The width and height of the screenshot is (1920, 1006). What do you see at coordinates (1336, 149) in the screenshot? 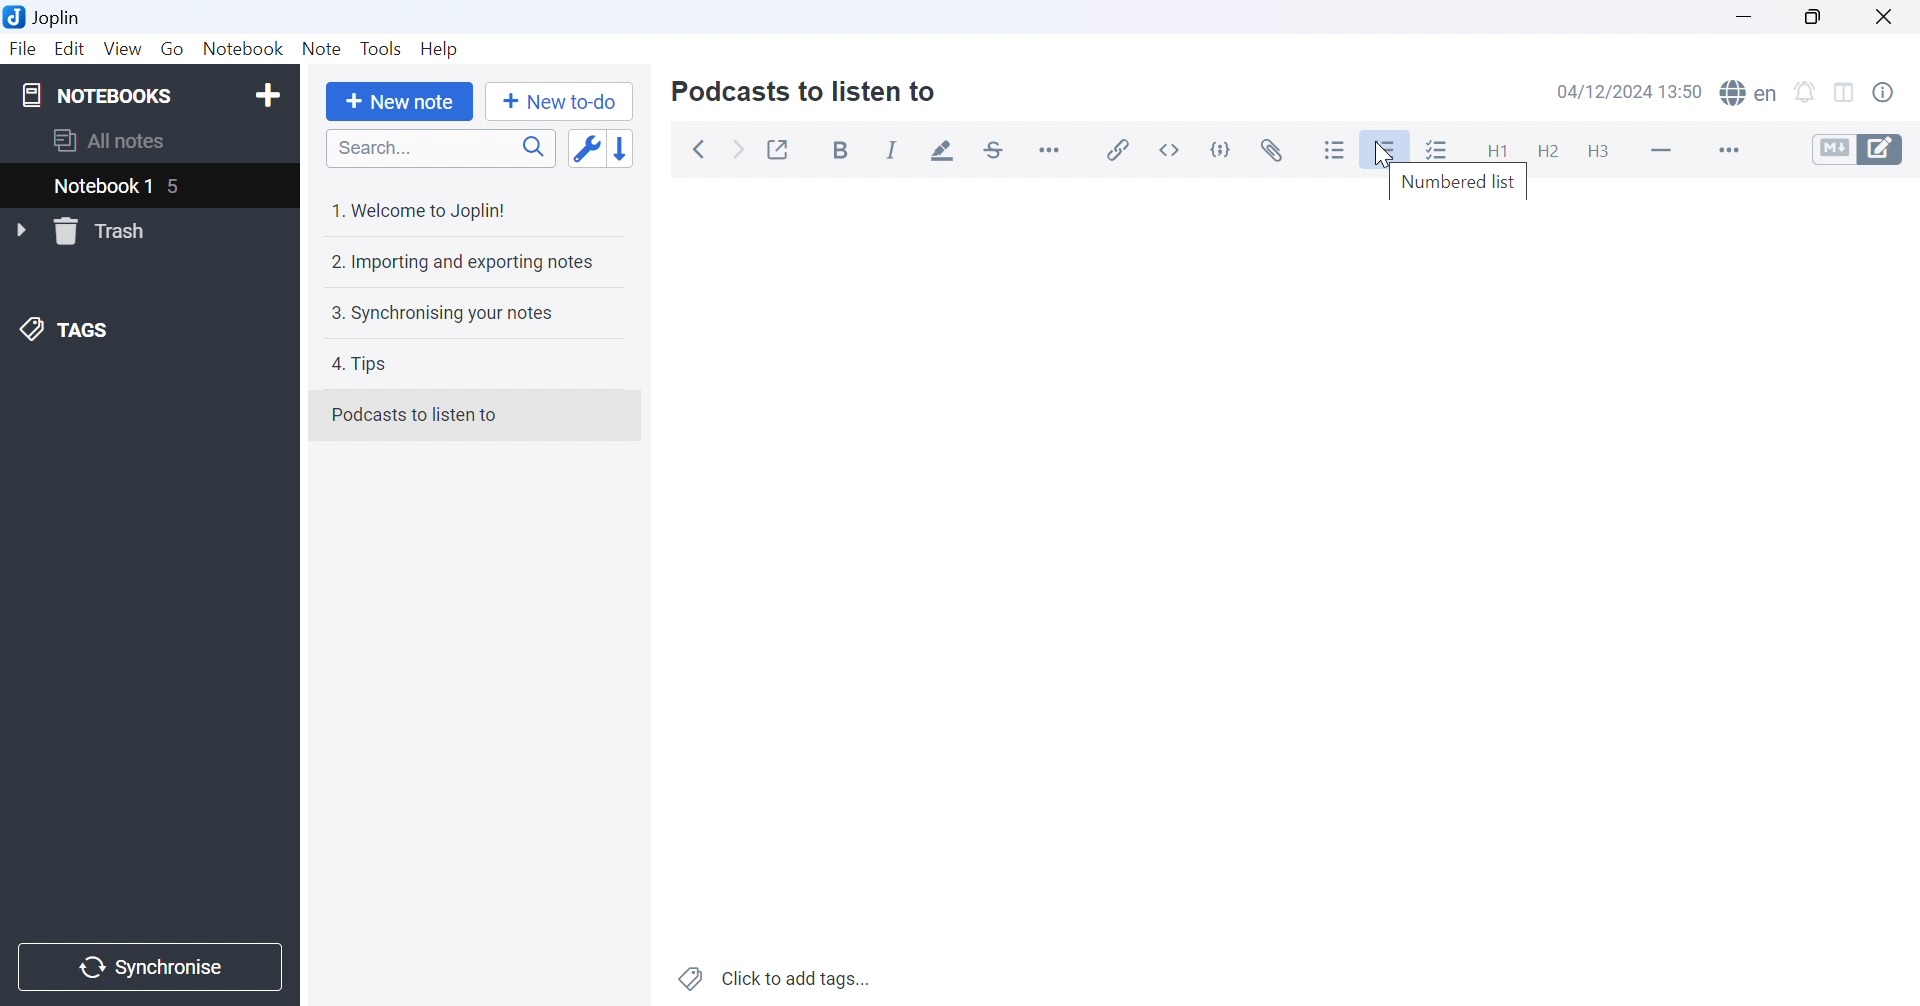
I see `Bulleted list` at bounding box center [1336, 149].